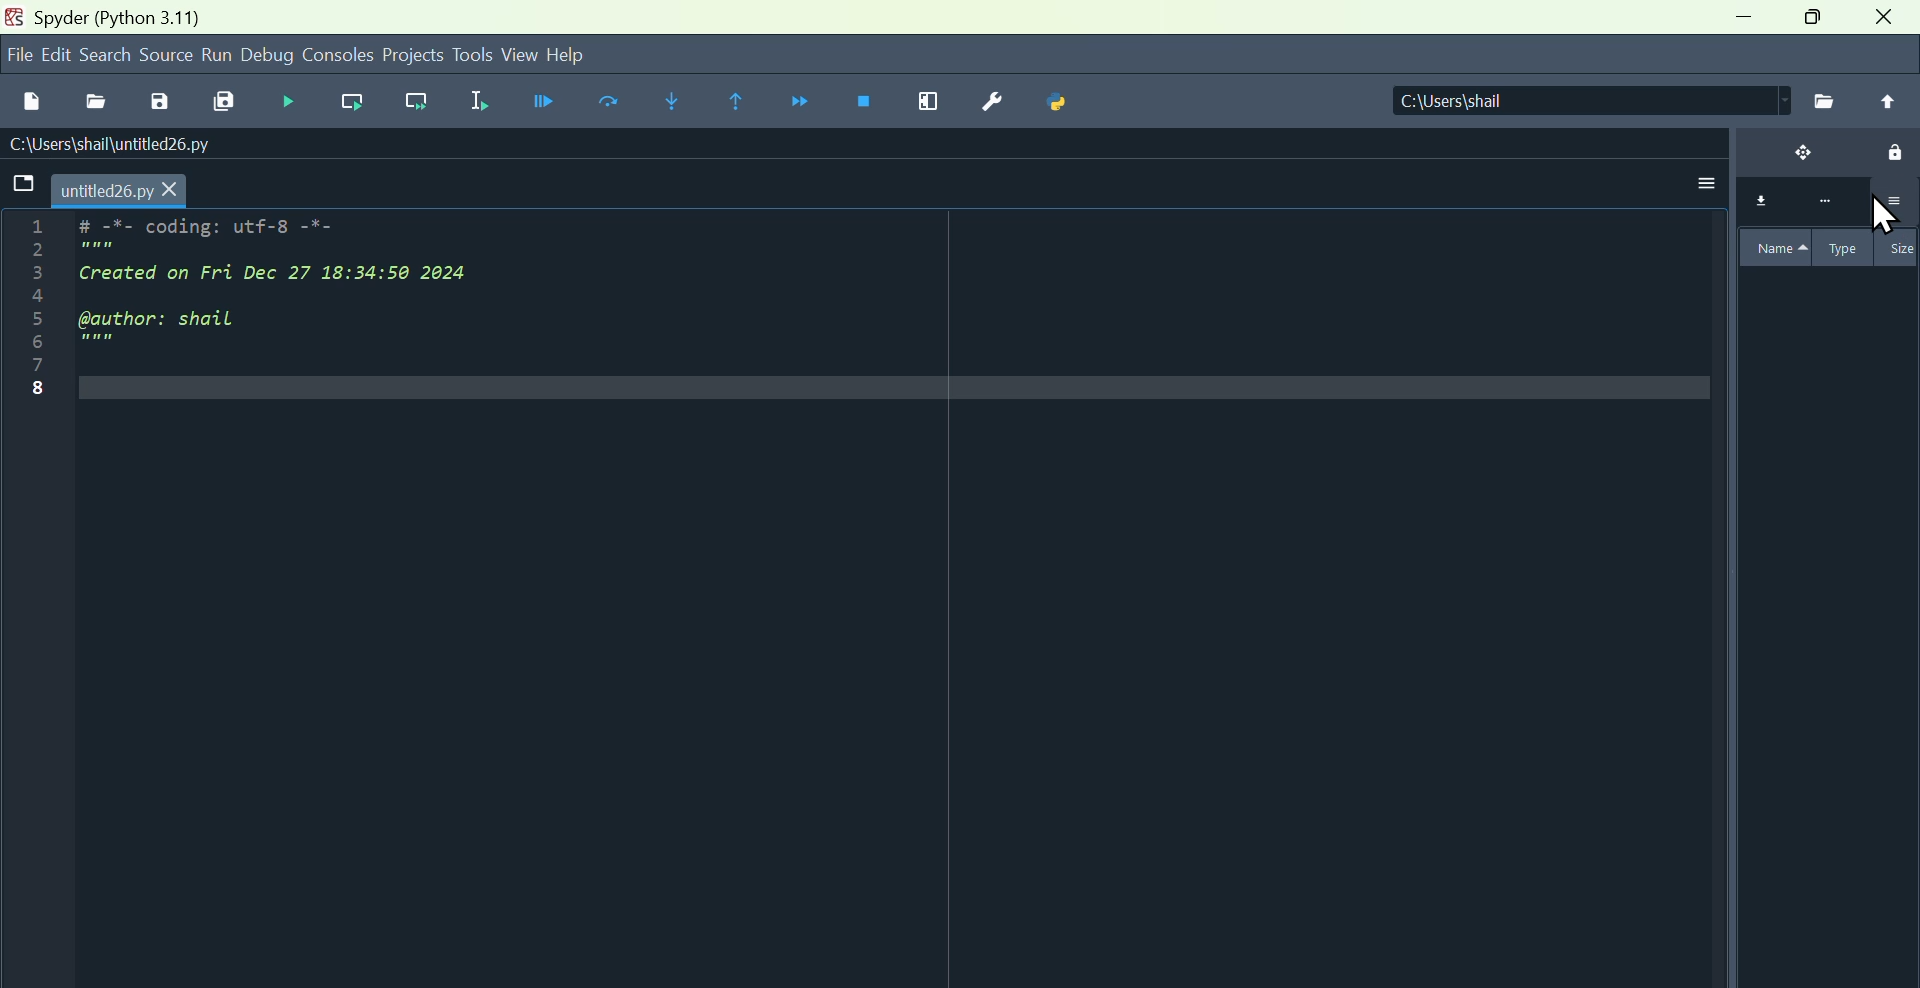  What do you see at coordinates (804, 104) in the screenshot?
I see `Continue execution until next function` at bounding box center [804, 104].